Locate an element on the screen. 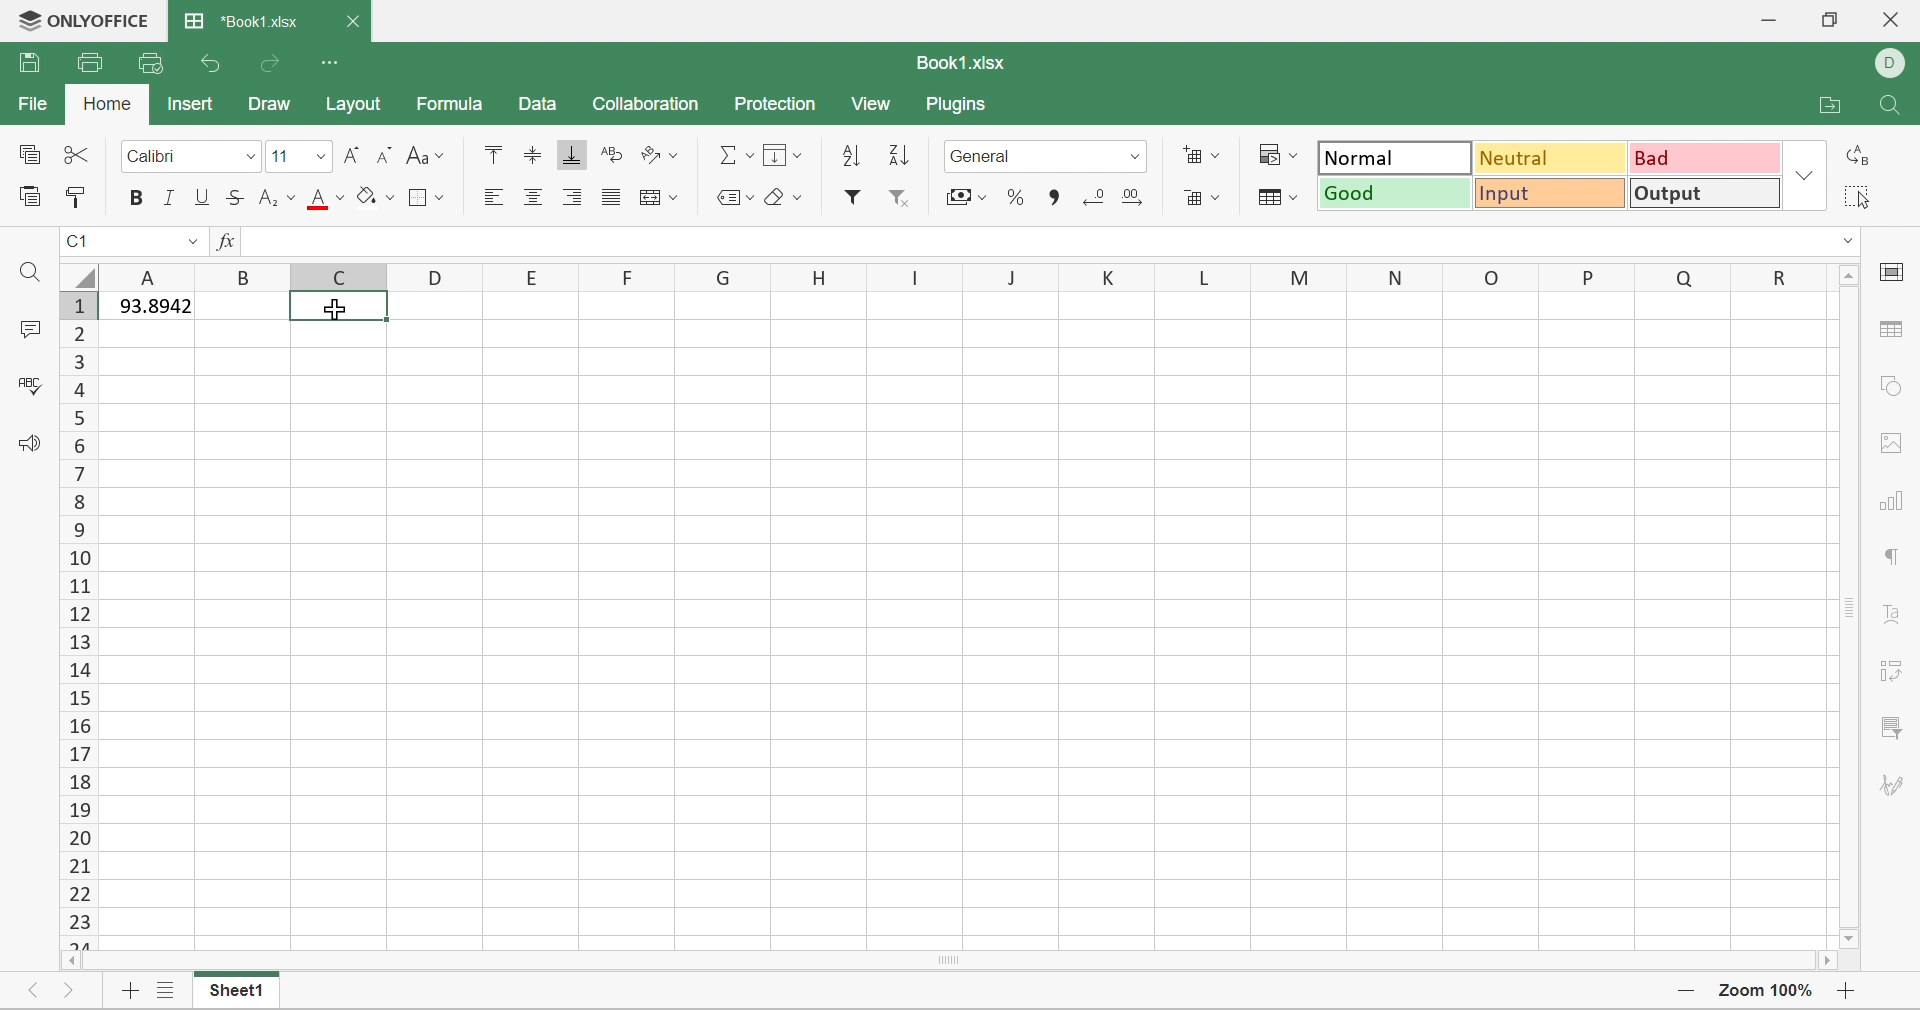 The image size is (1920, 1010). table settings is located at coordinates (1894, 330).